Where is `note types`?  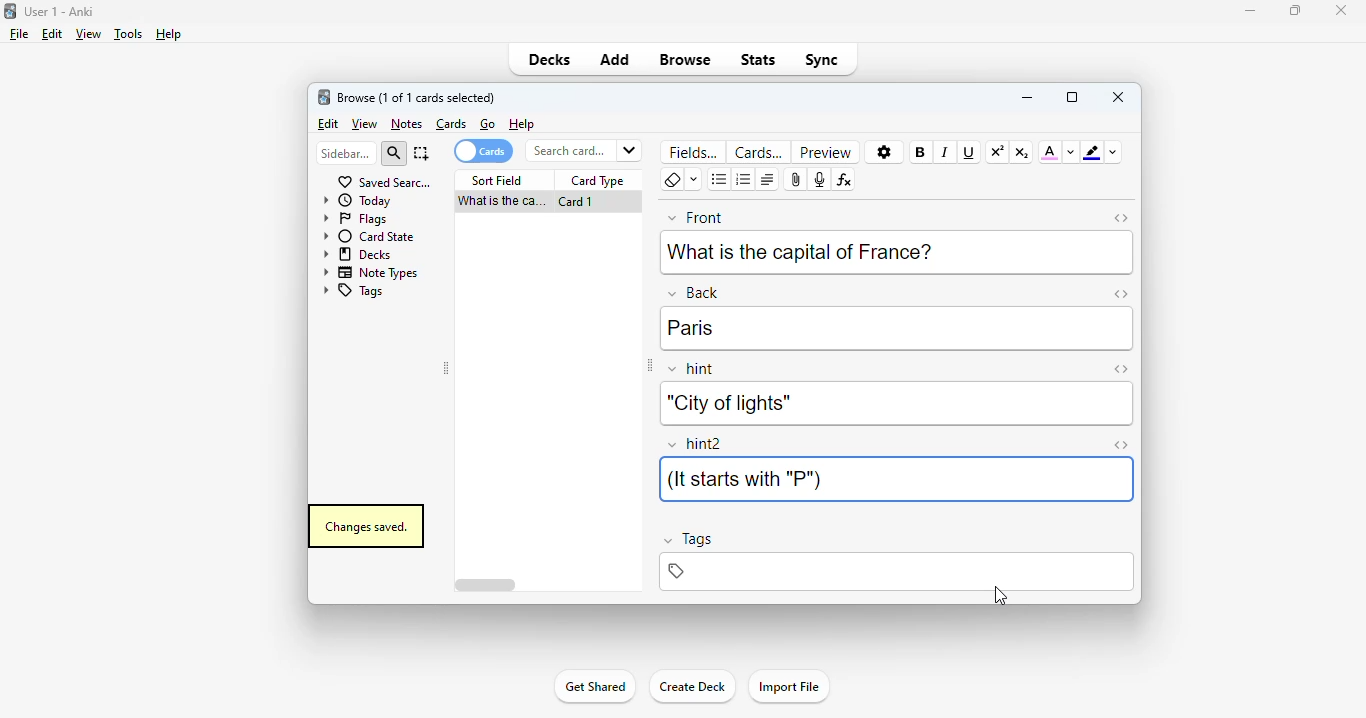
note types is located at coordinates (371, 272).